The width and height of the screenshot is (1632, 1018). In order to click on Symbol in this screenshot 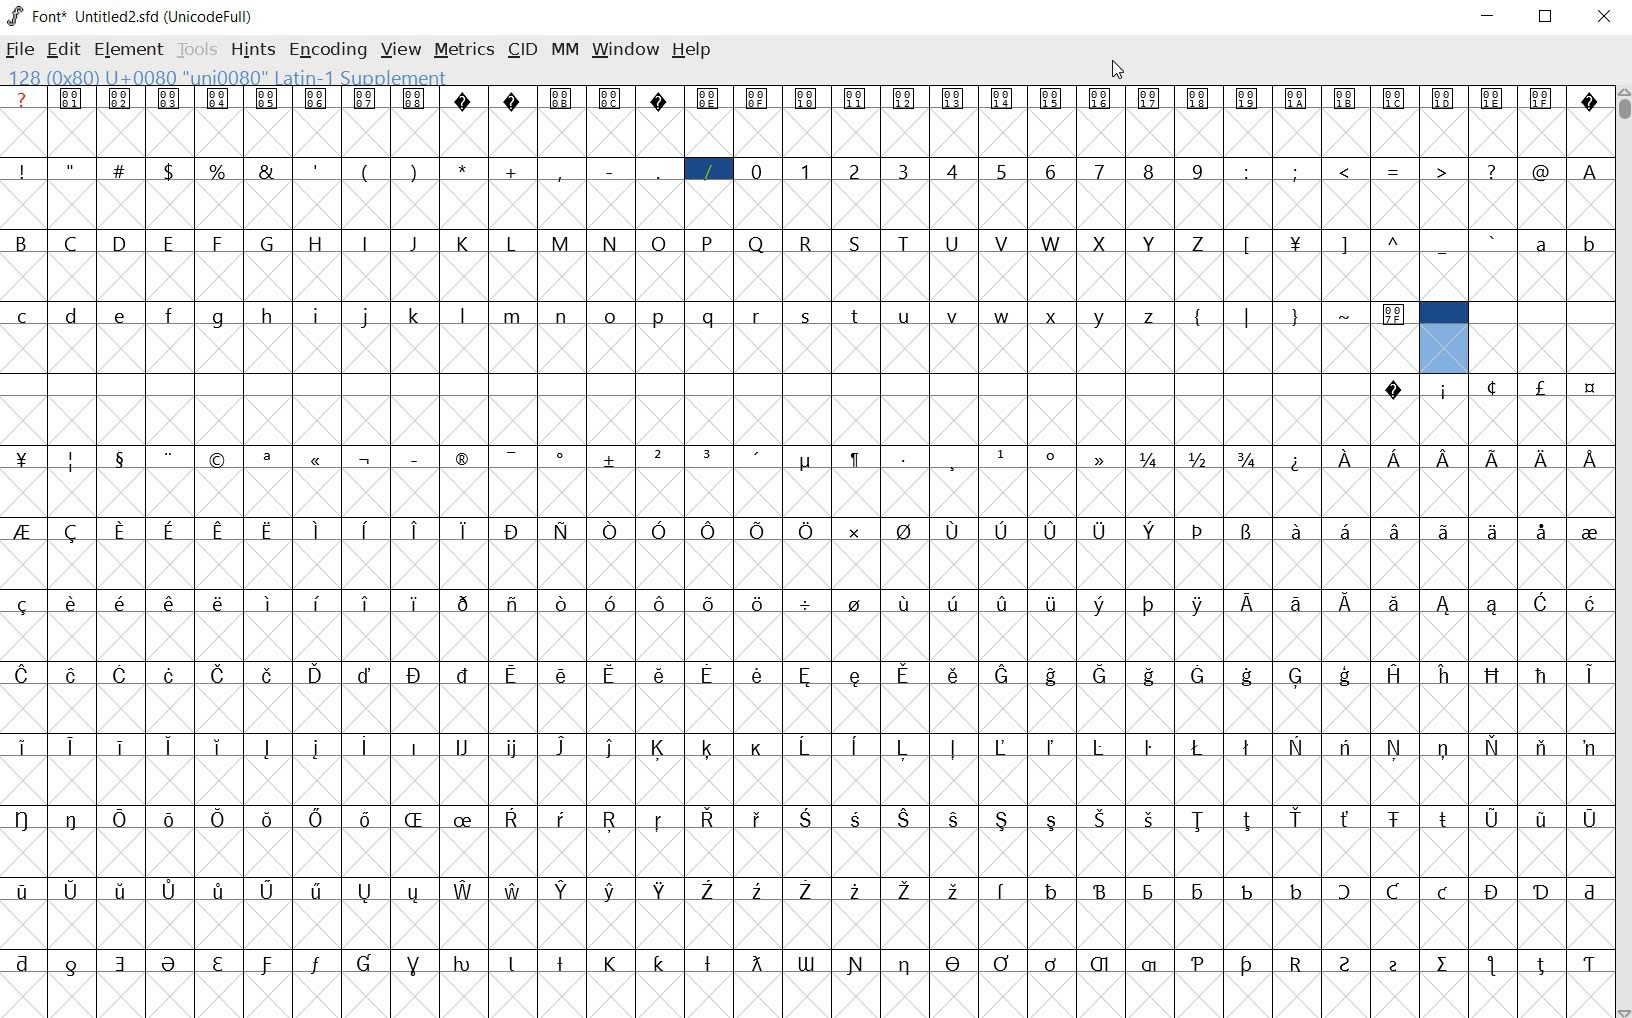, I will do `click(808, 532)`.